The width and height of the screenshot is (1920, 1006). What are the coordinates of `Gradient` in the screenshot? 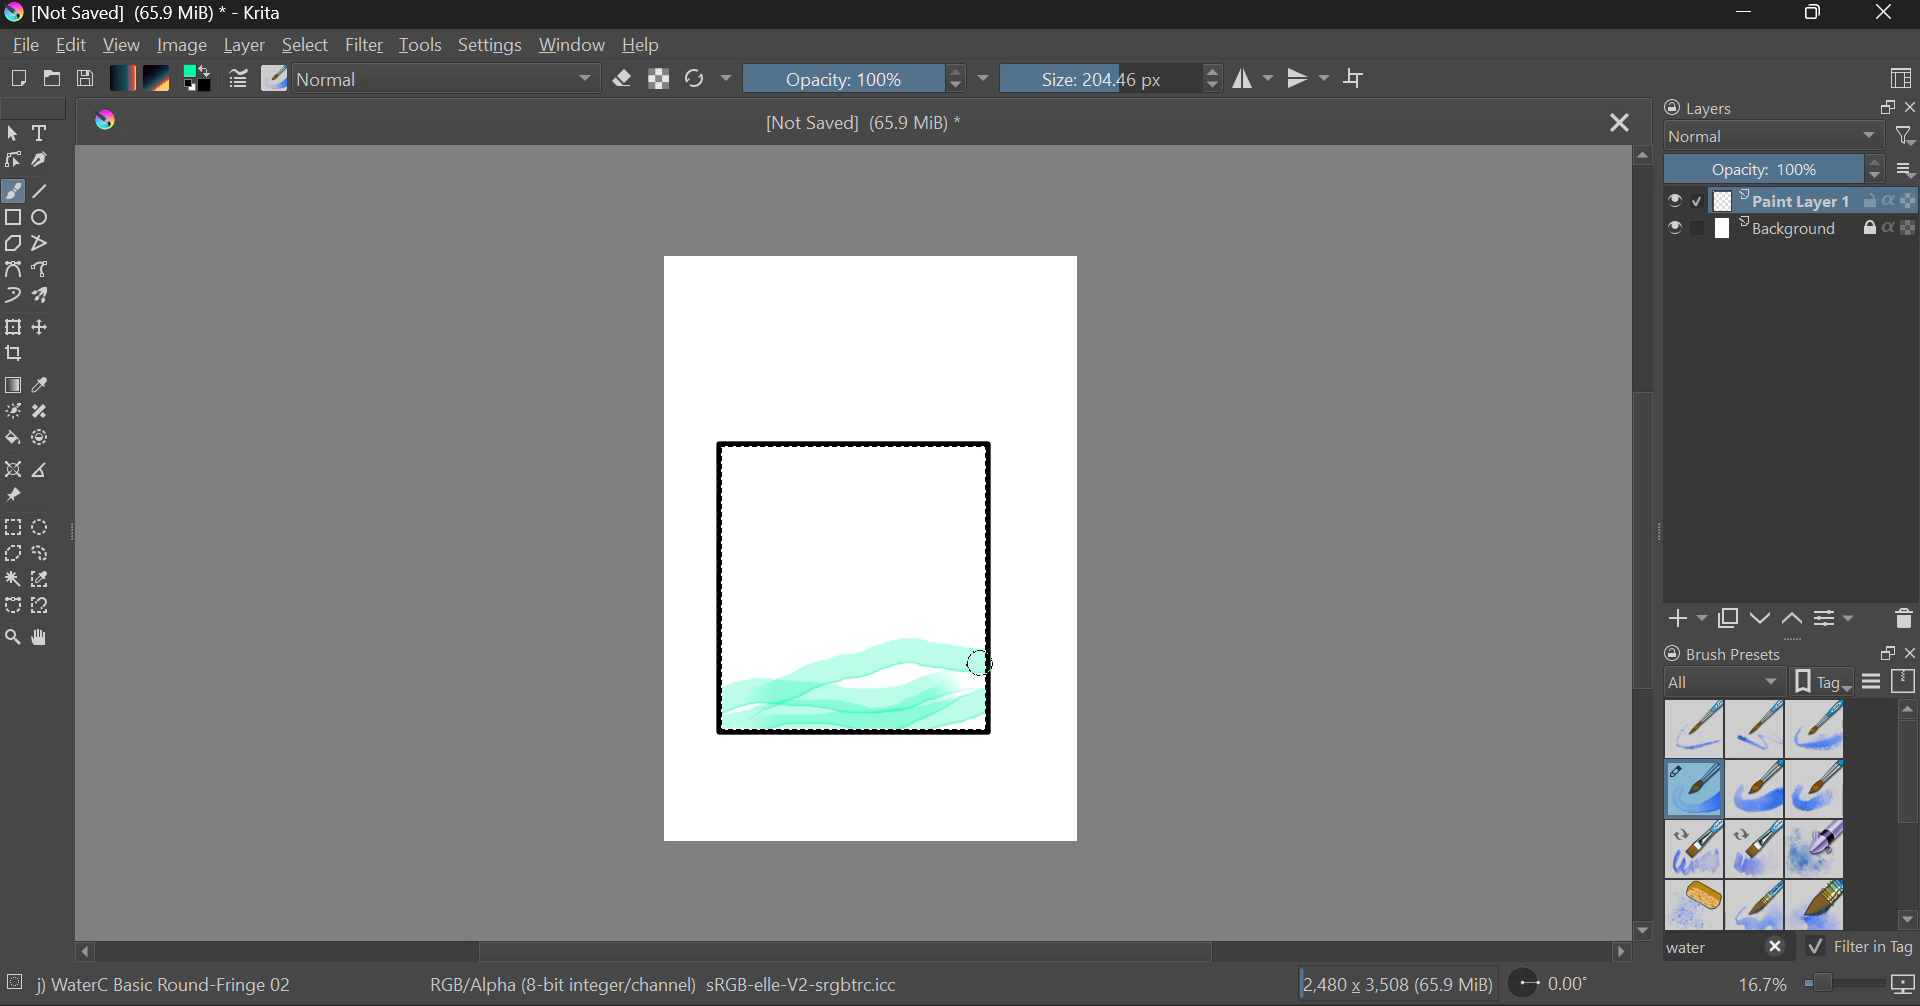 It's located at (121, 76).